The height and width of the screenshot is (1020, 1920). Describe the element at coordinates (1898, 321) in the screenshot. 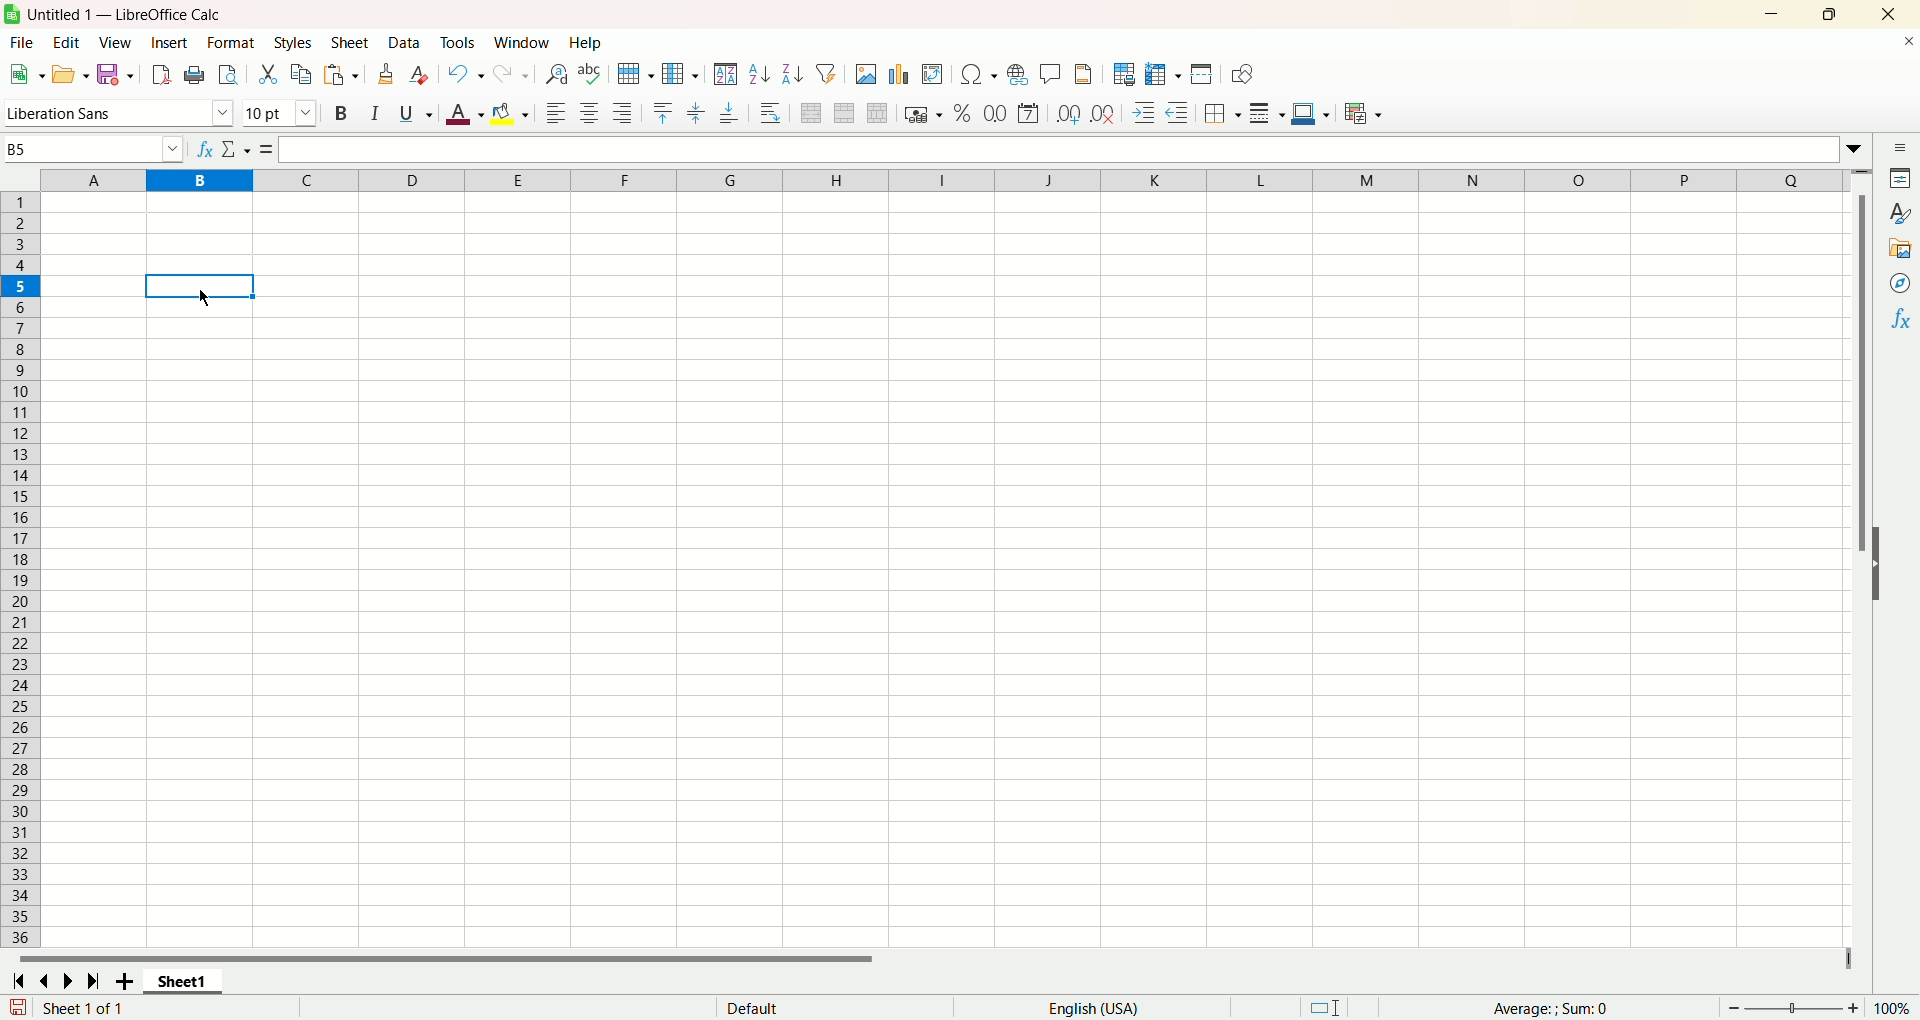

I see `function` at that location.